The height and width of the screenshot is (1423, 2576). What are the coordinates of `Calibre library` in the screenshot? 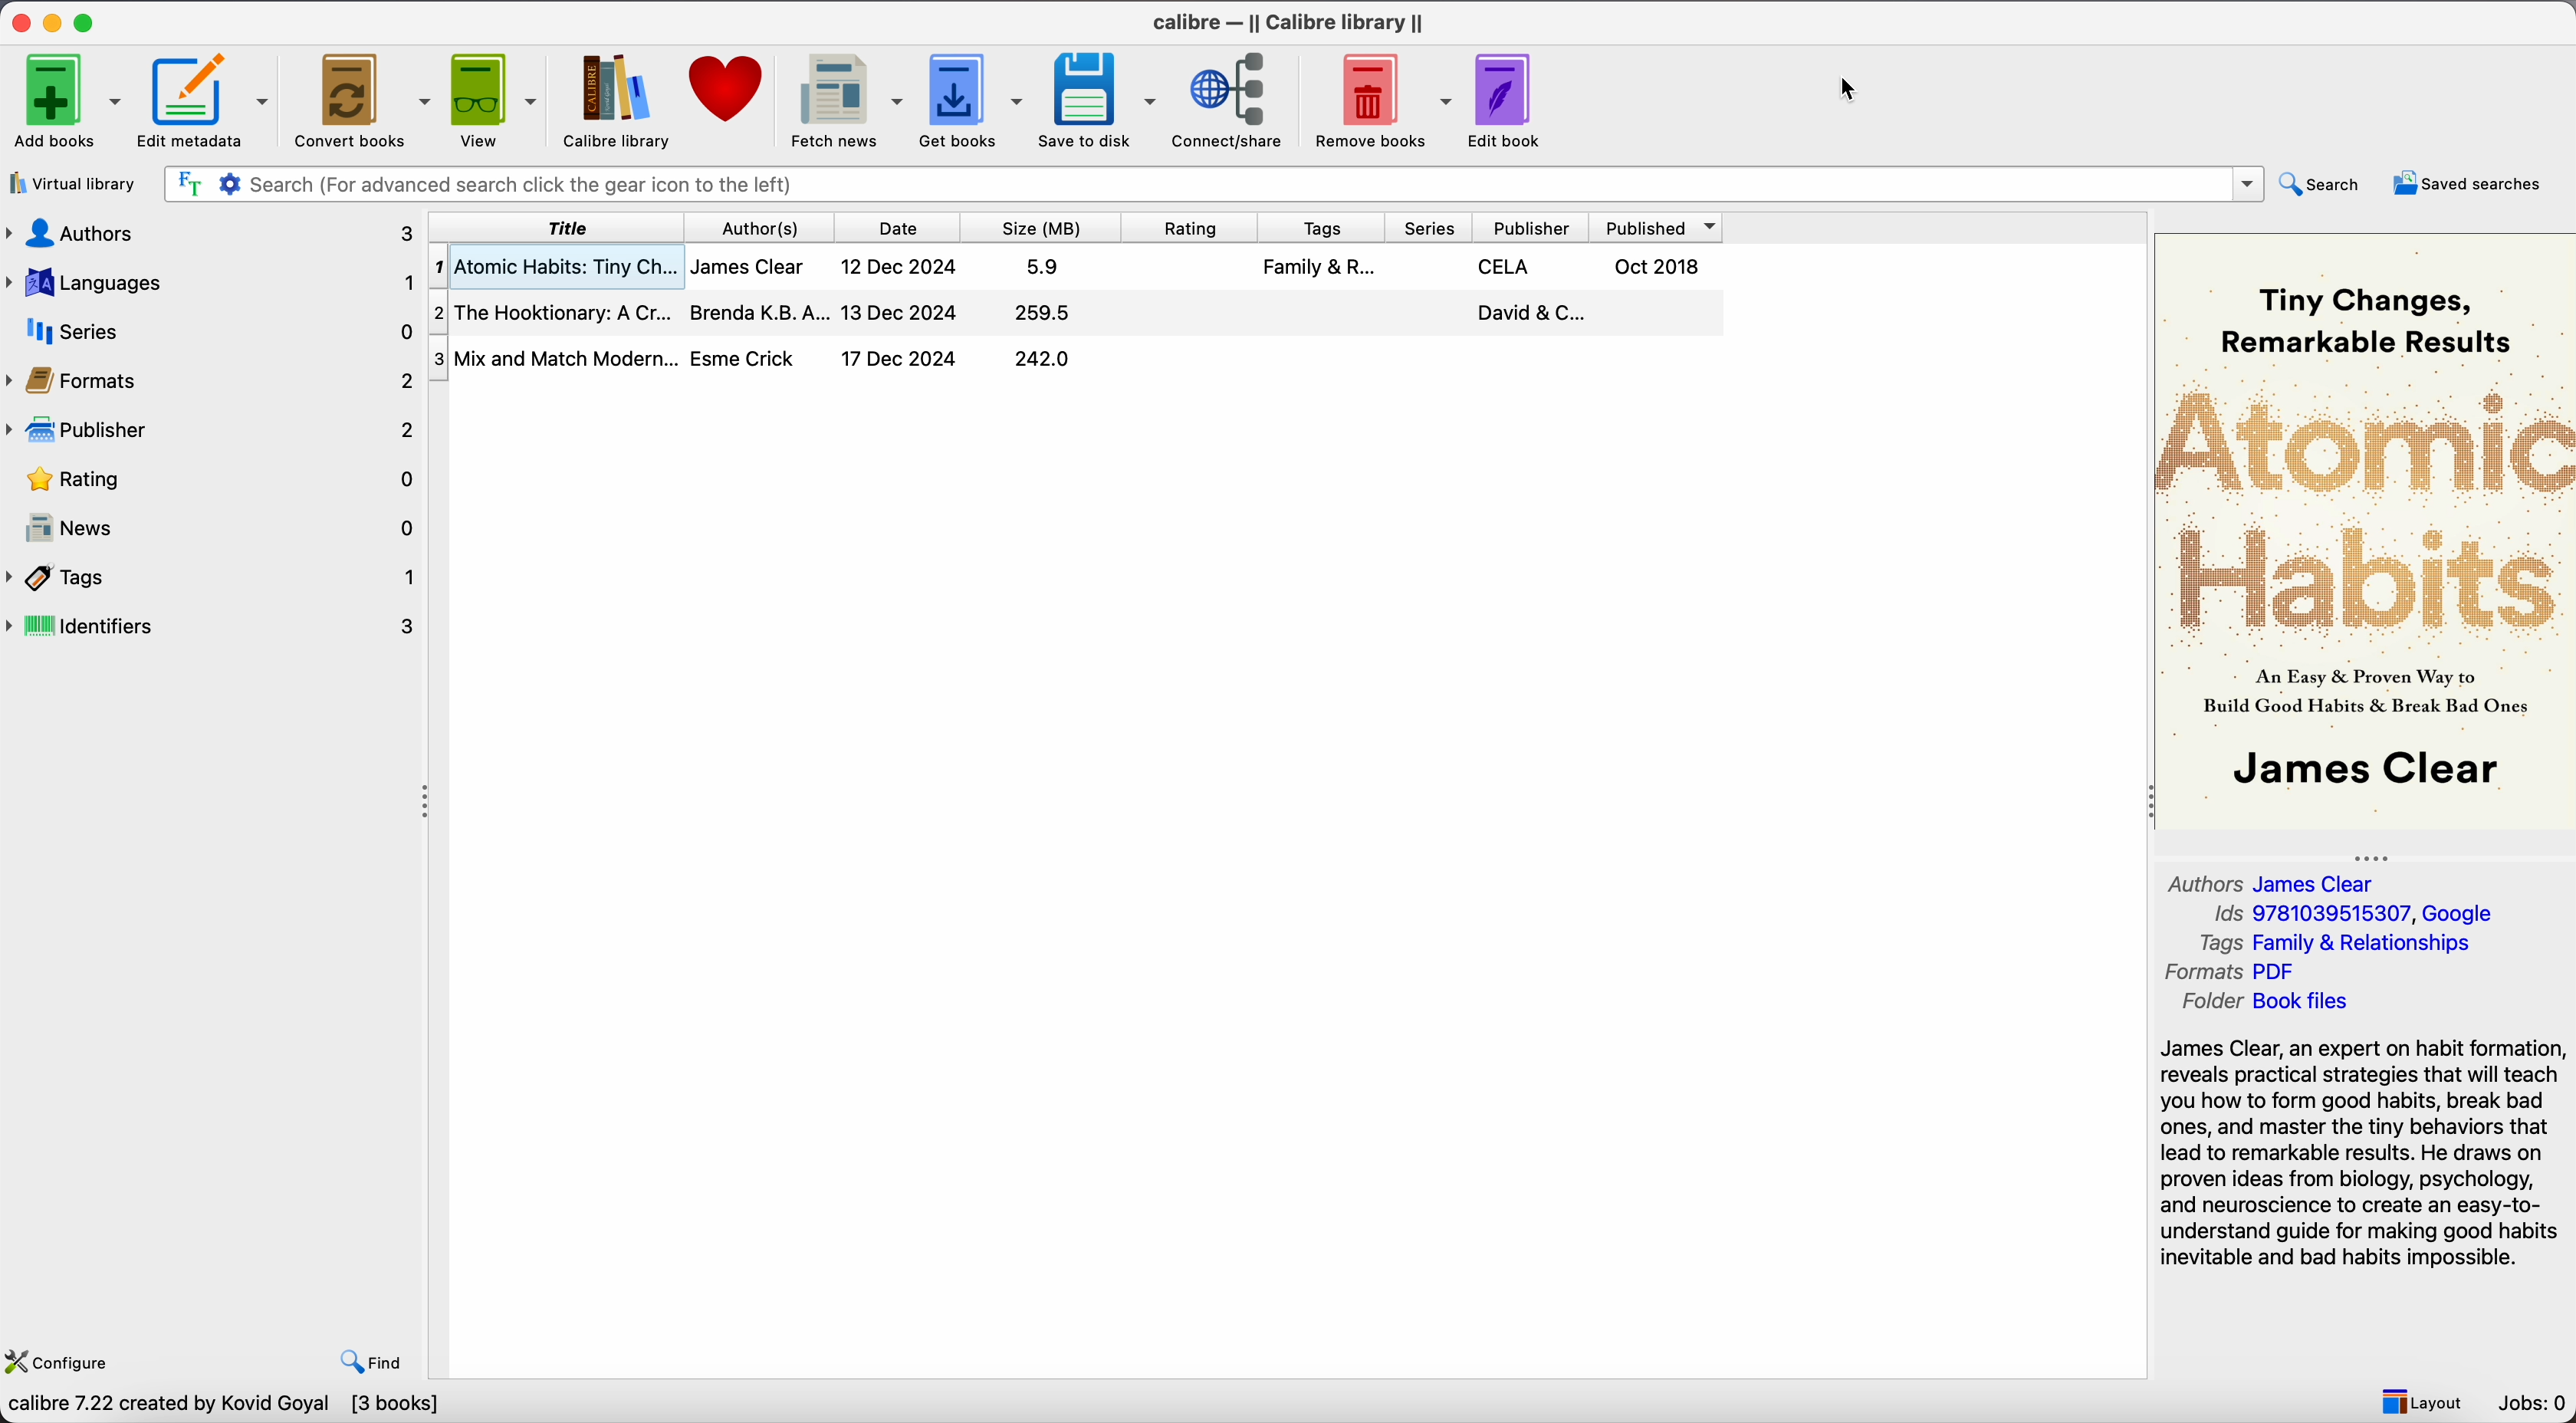 It's located at (615, 100).